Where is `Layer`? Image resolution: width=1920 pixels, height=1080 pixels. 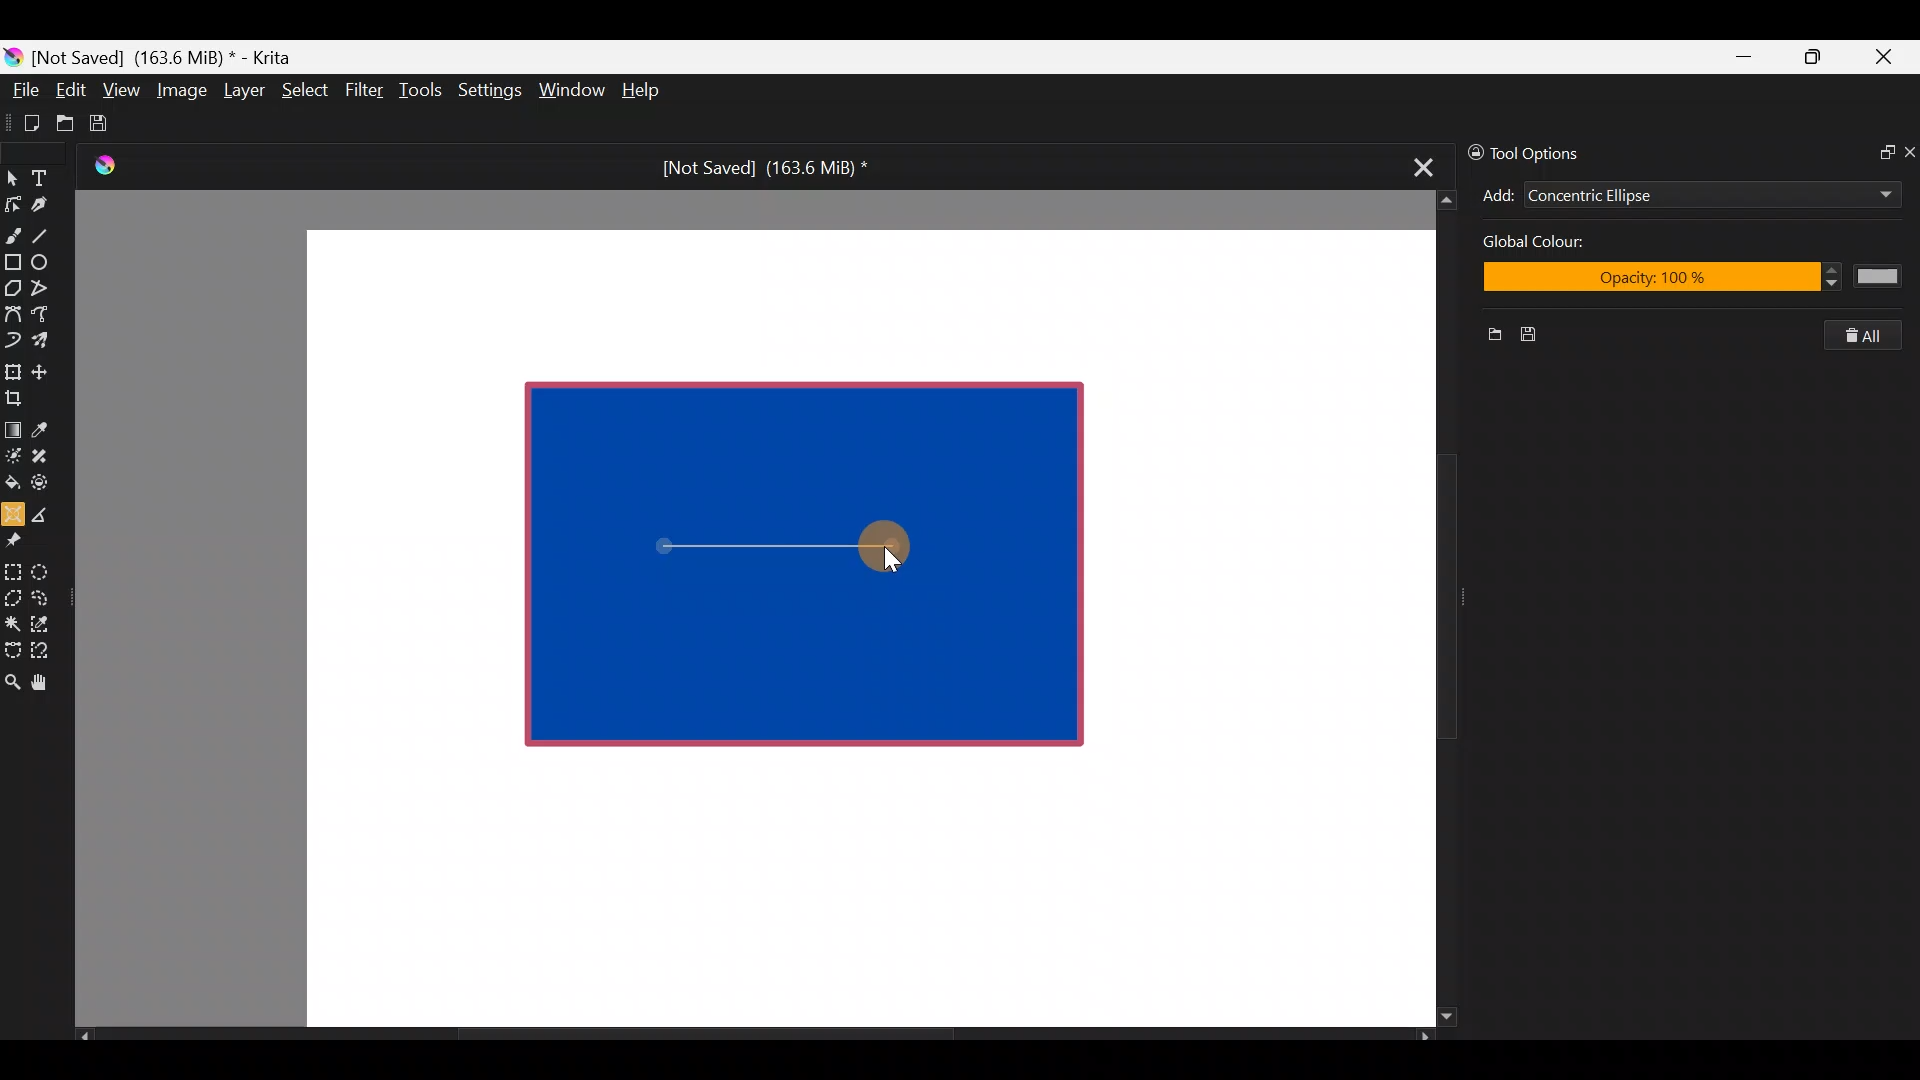 Layer is located at coordinates (242, 95).